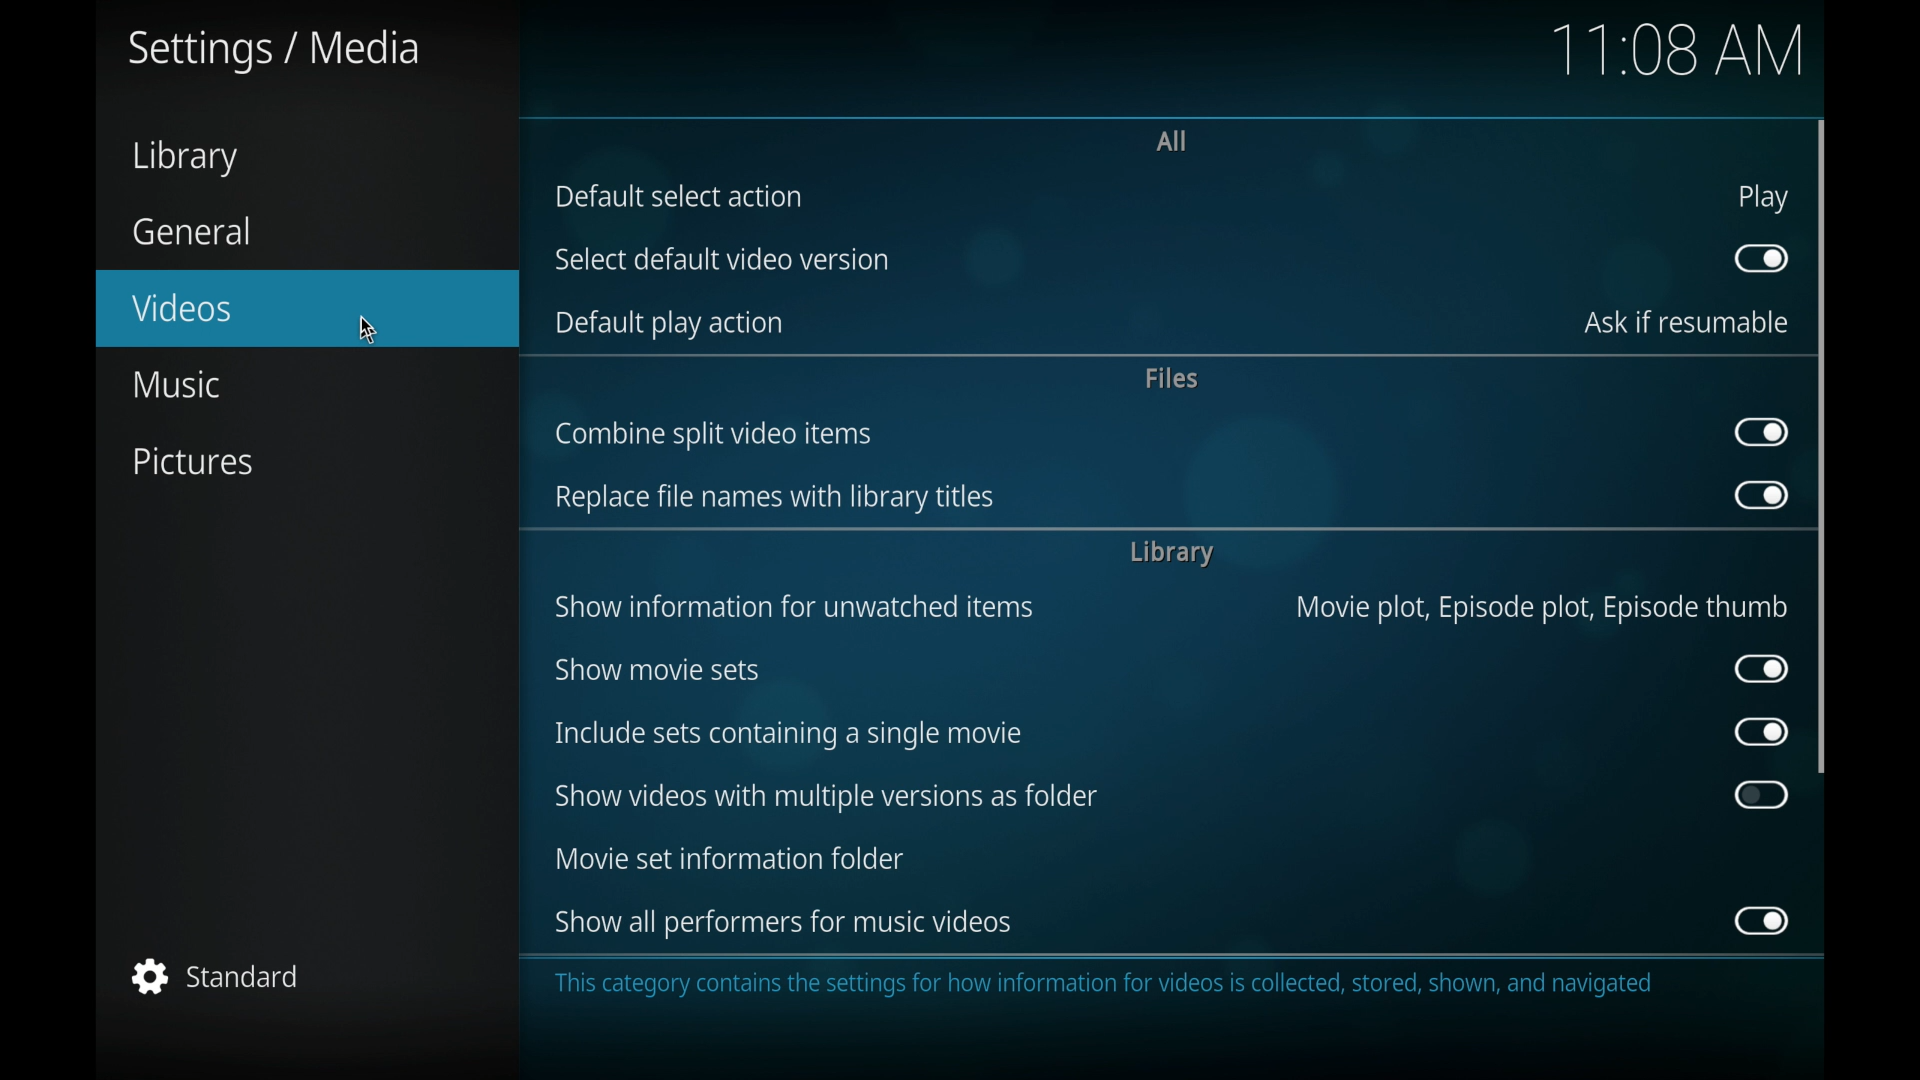 The width and height of the screenshot is (1920, 1080). I want to click on all, so click(1174, 140).